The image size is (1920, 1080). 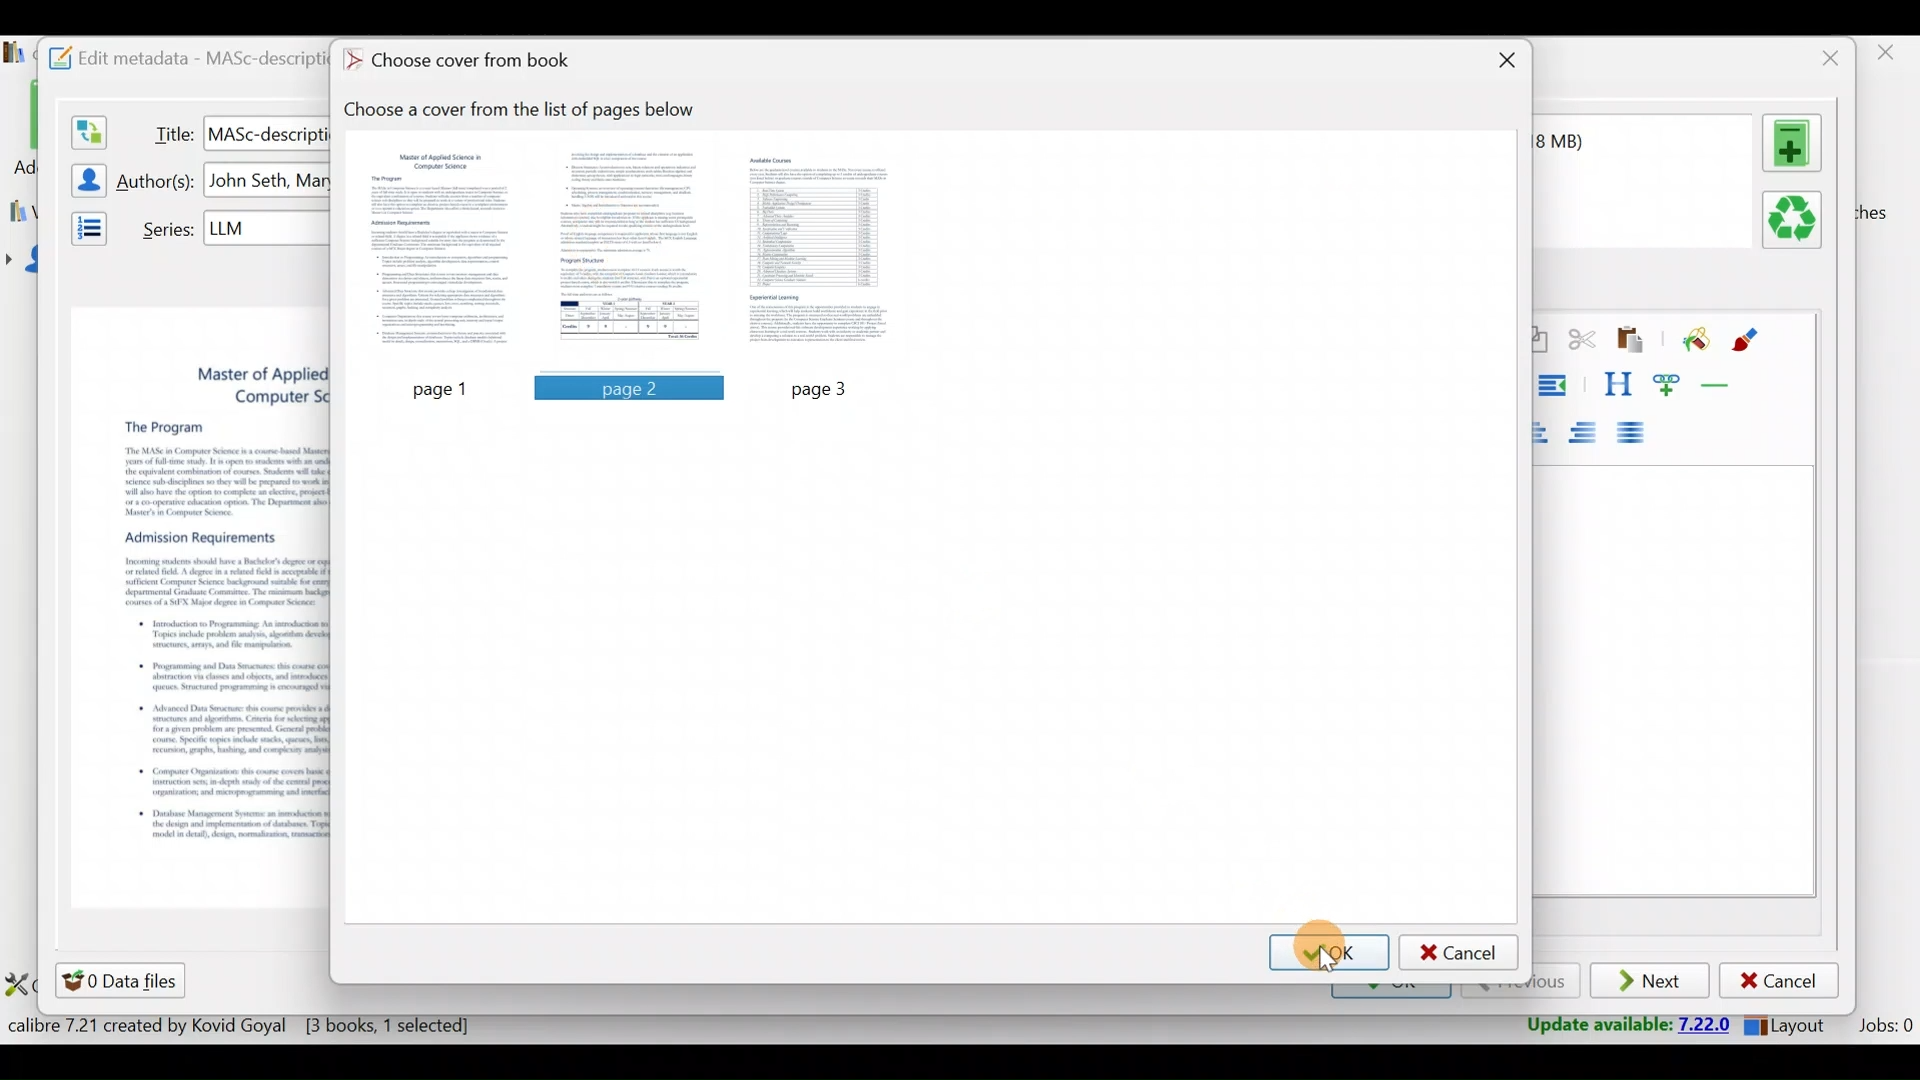 What do you see at coordinates (445, 252) in the screenshot?
I see `Page 1` at bounding box center [445, 252].